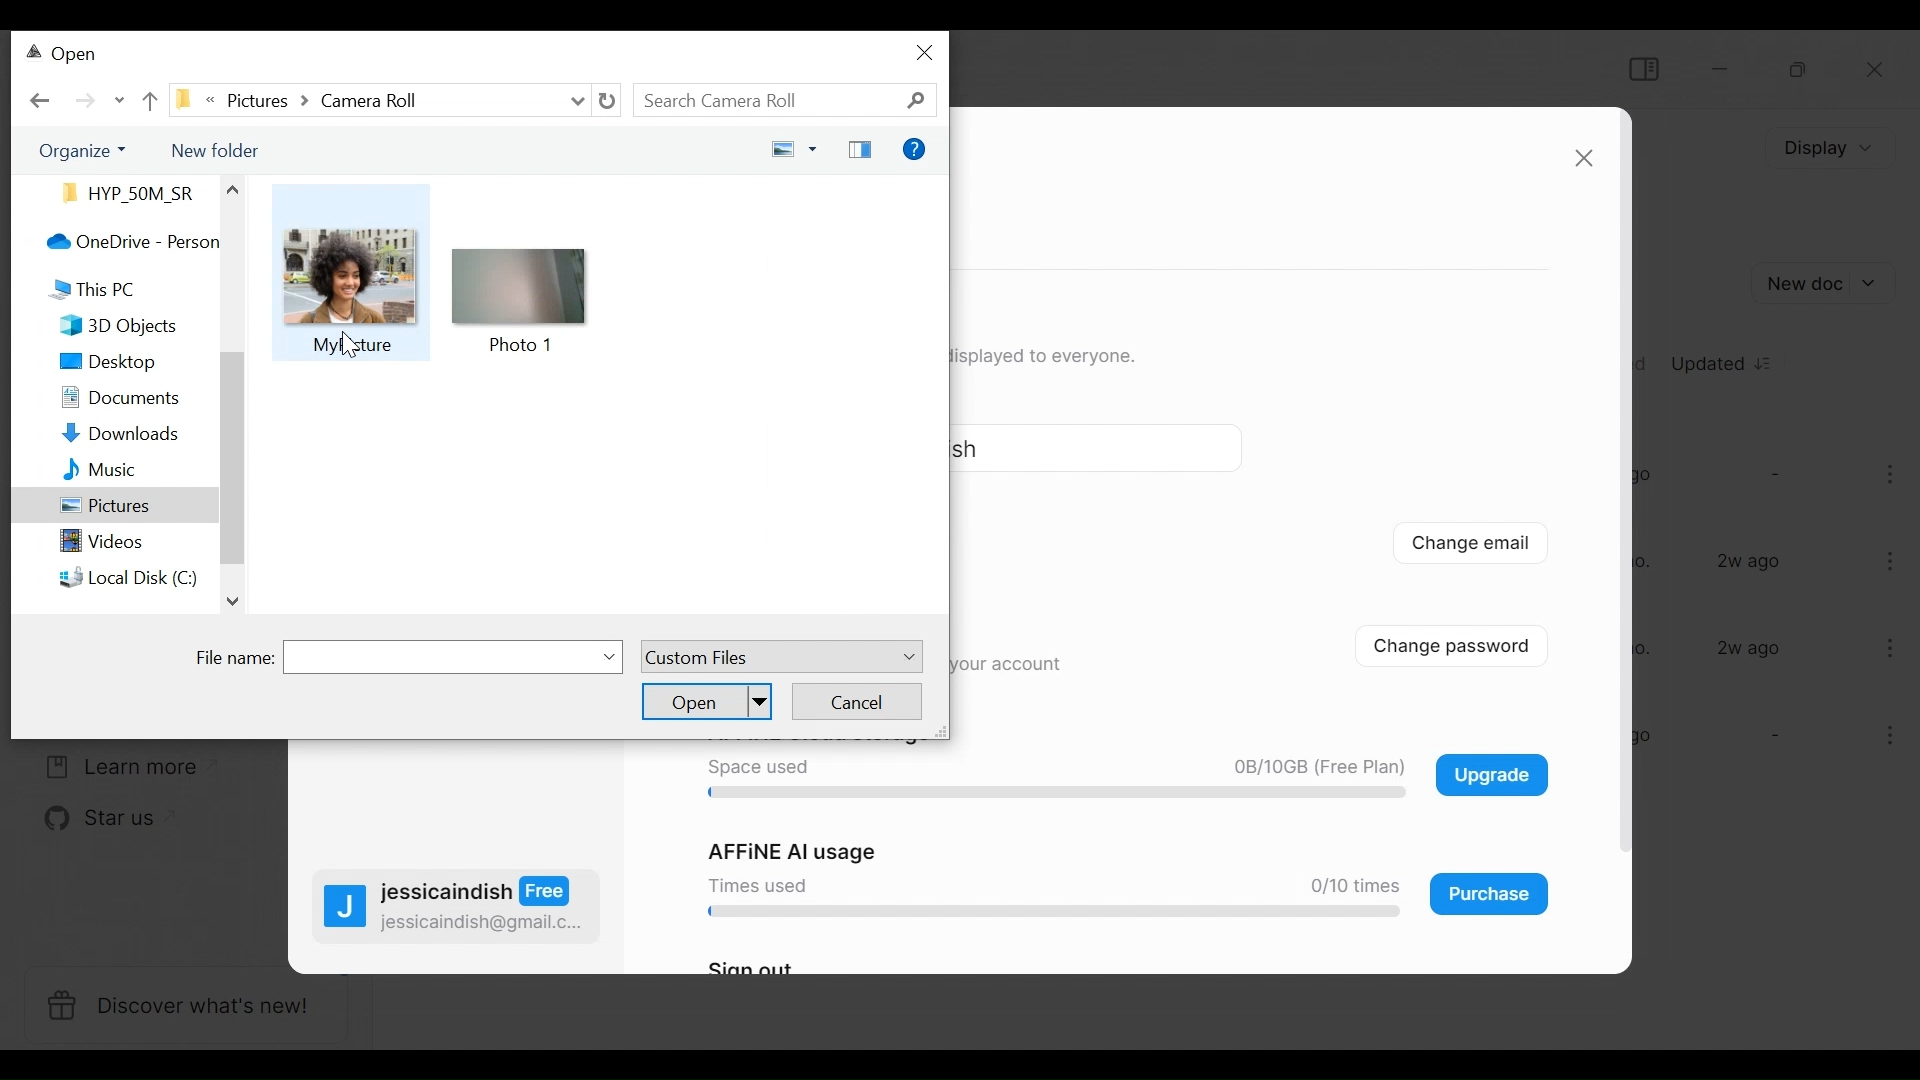 This screenshot has width=1920, height=1080. What do you see at coordinates (122, 192) in the screenshot?
I see `Files` at bounding box center [122, 192].